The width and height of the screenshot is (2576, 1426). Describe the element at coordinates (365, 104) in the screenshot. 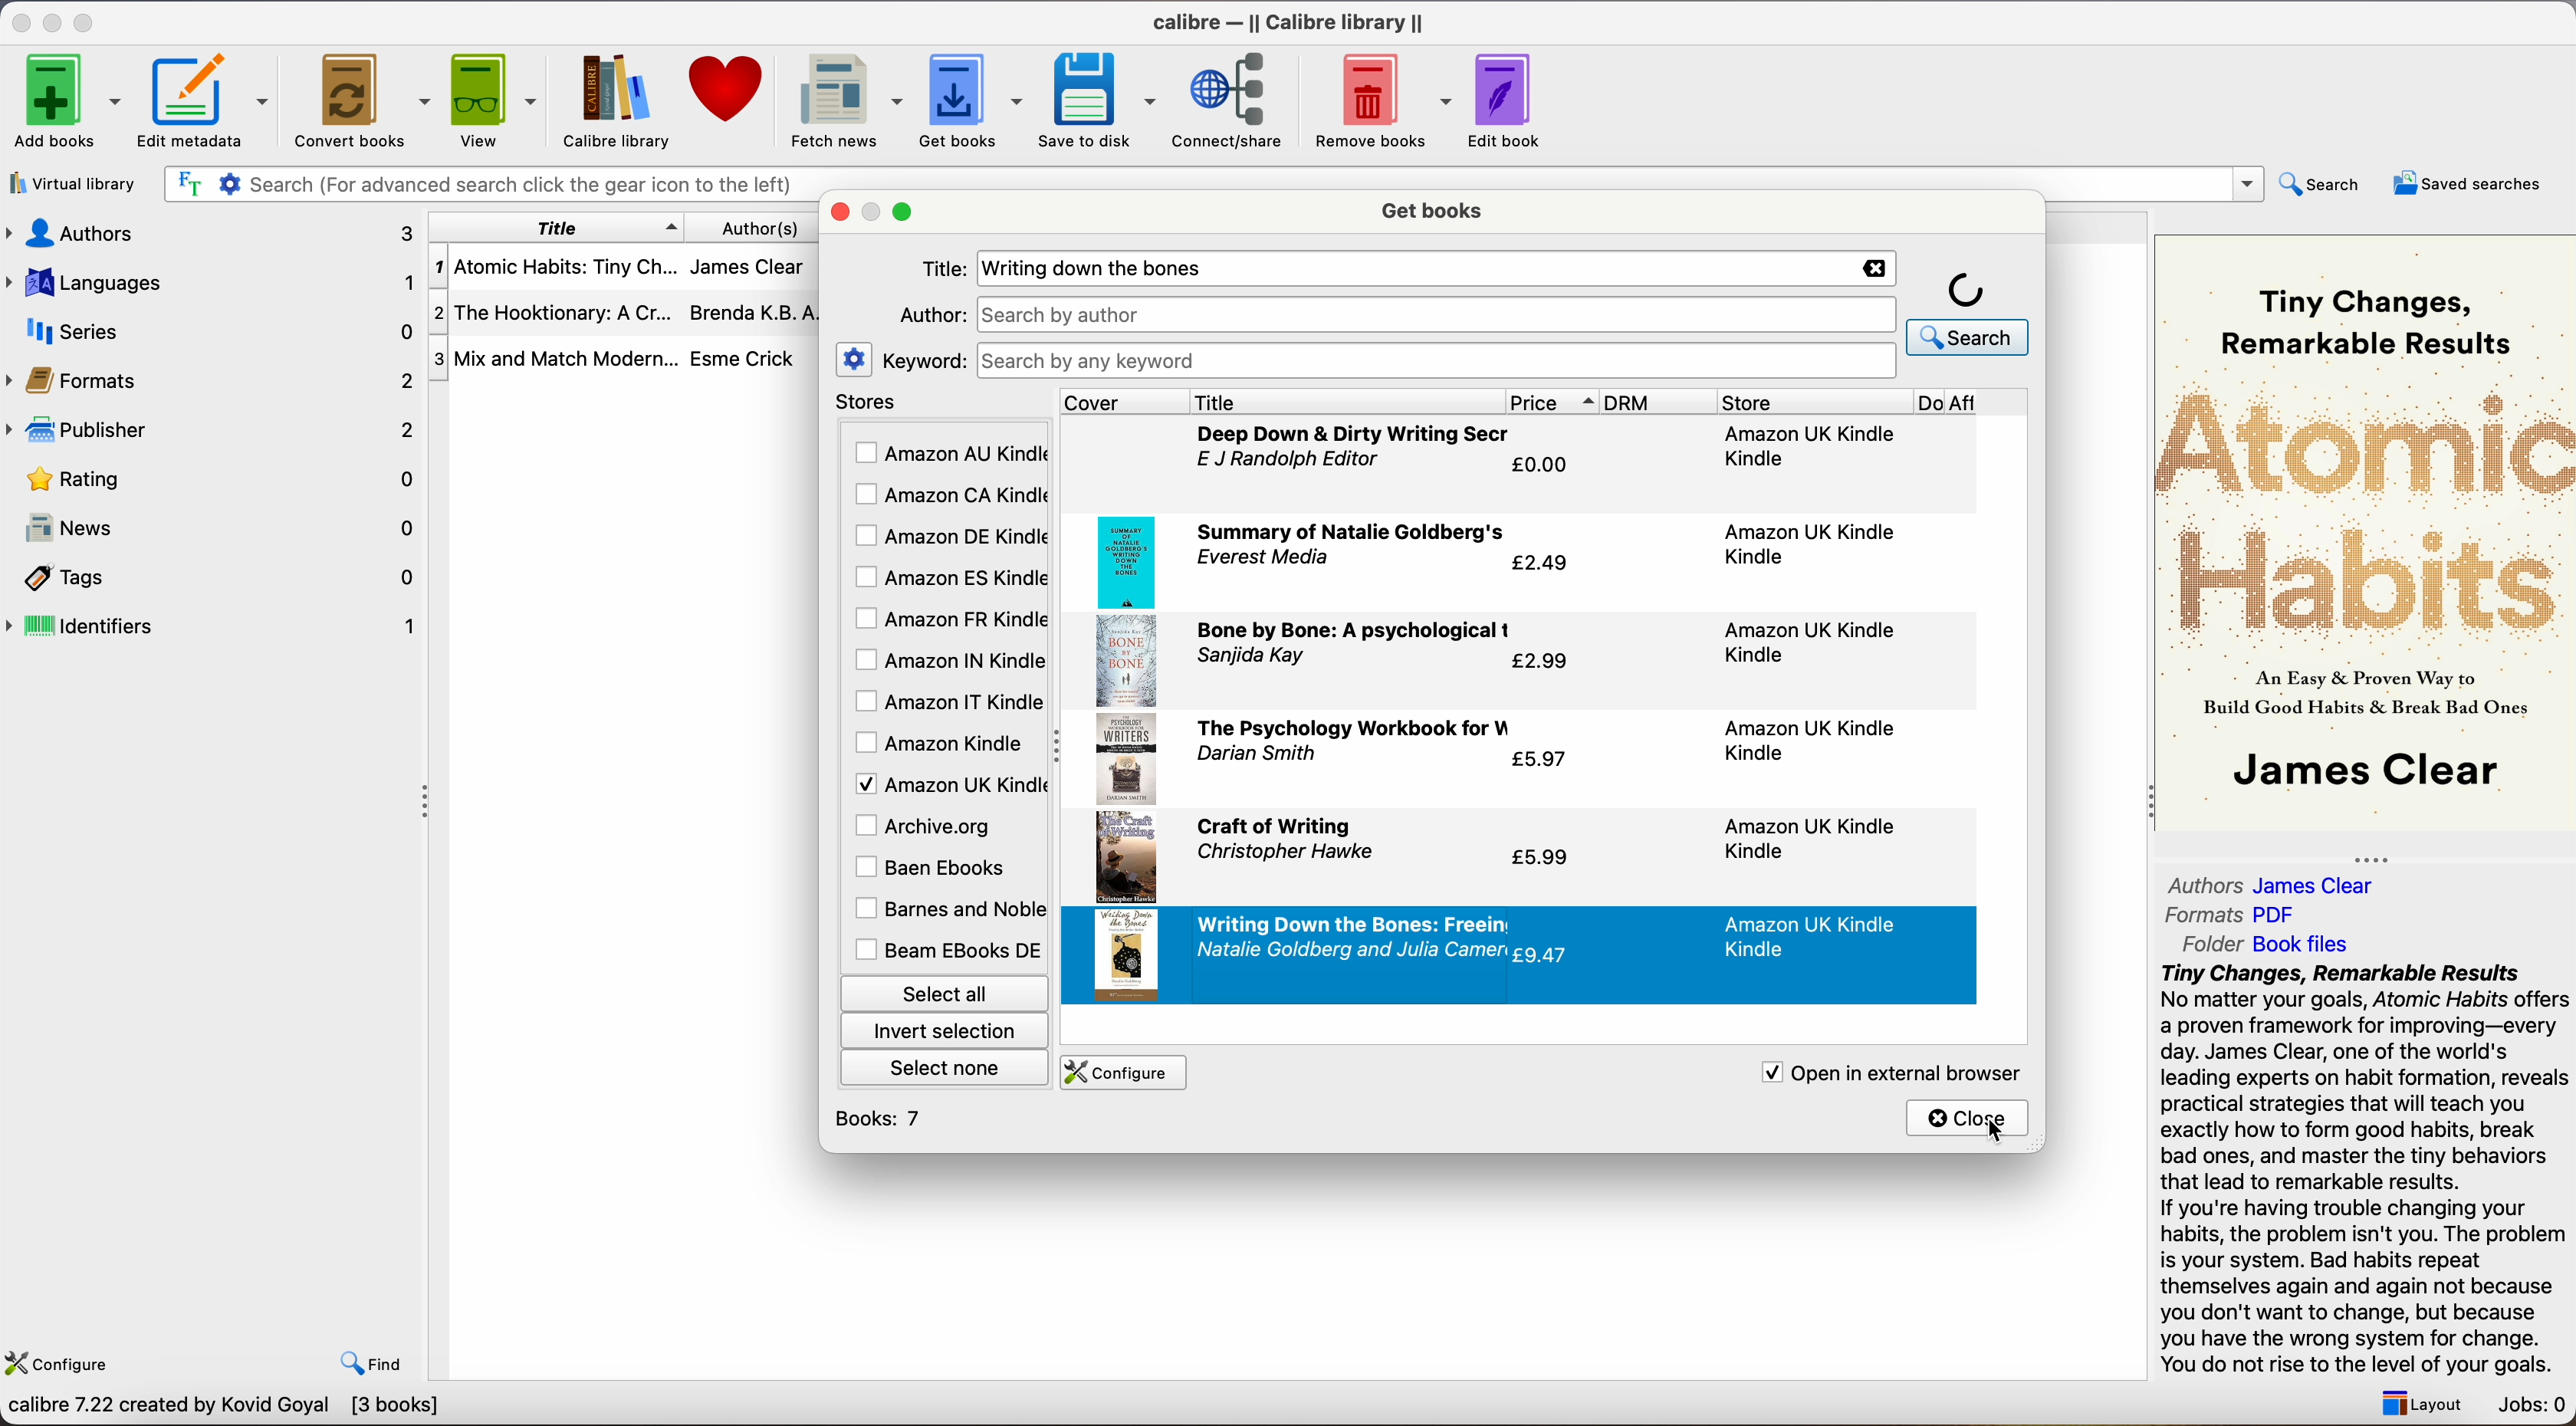

I see `convert books` at that location.